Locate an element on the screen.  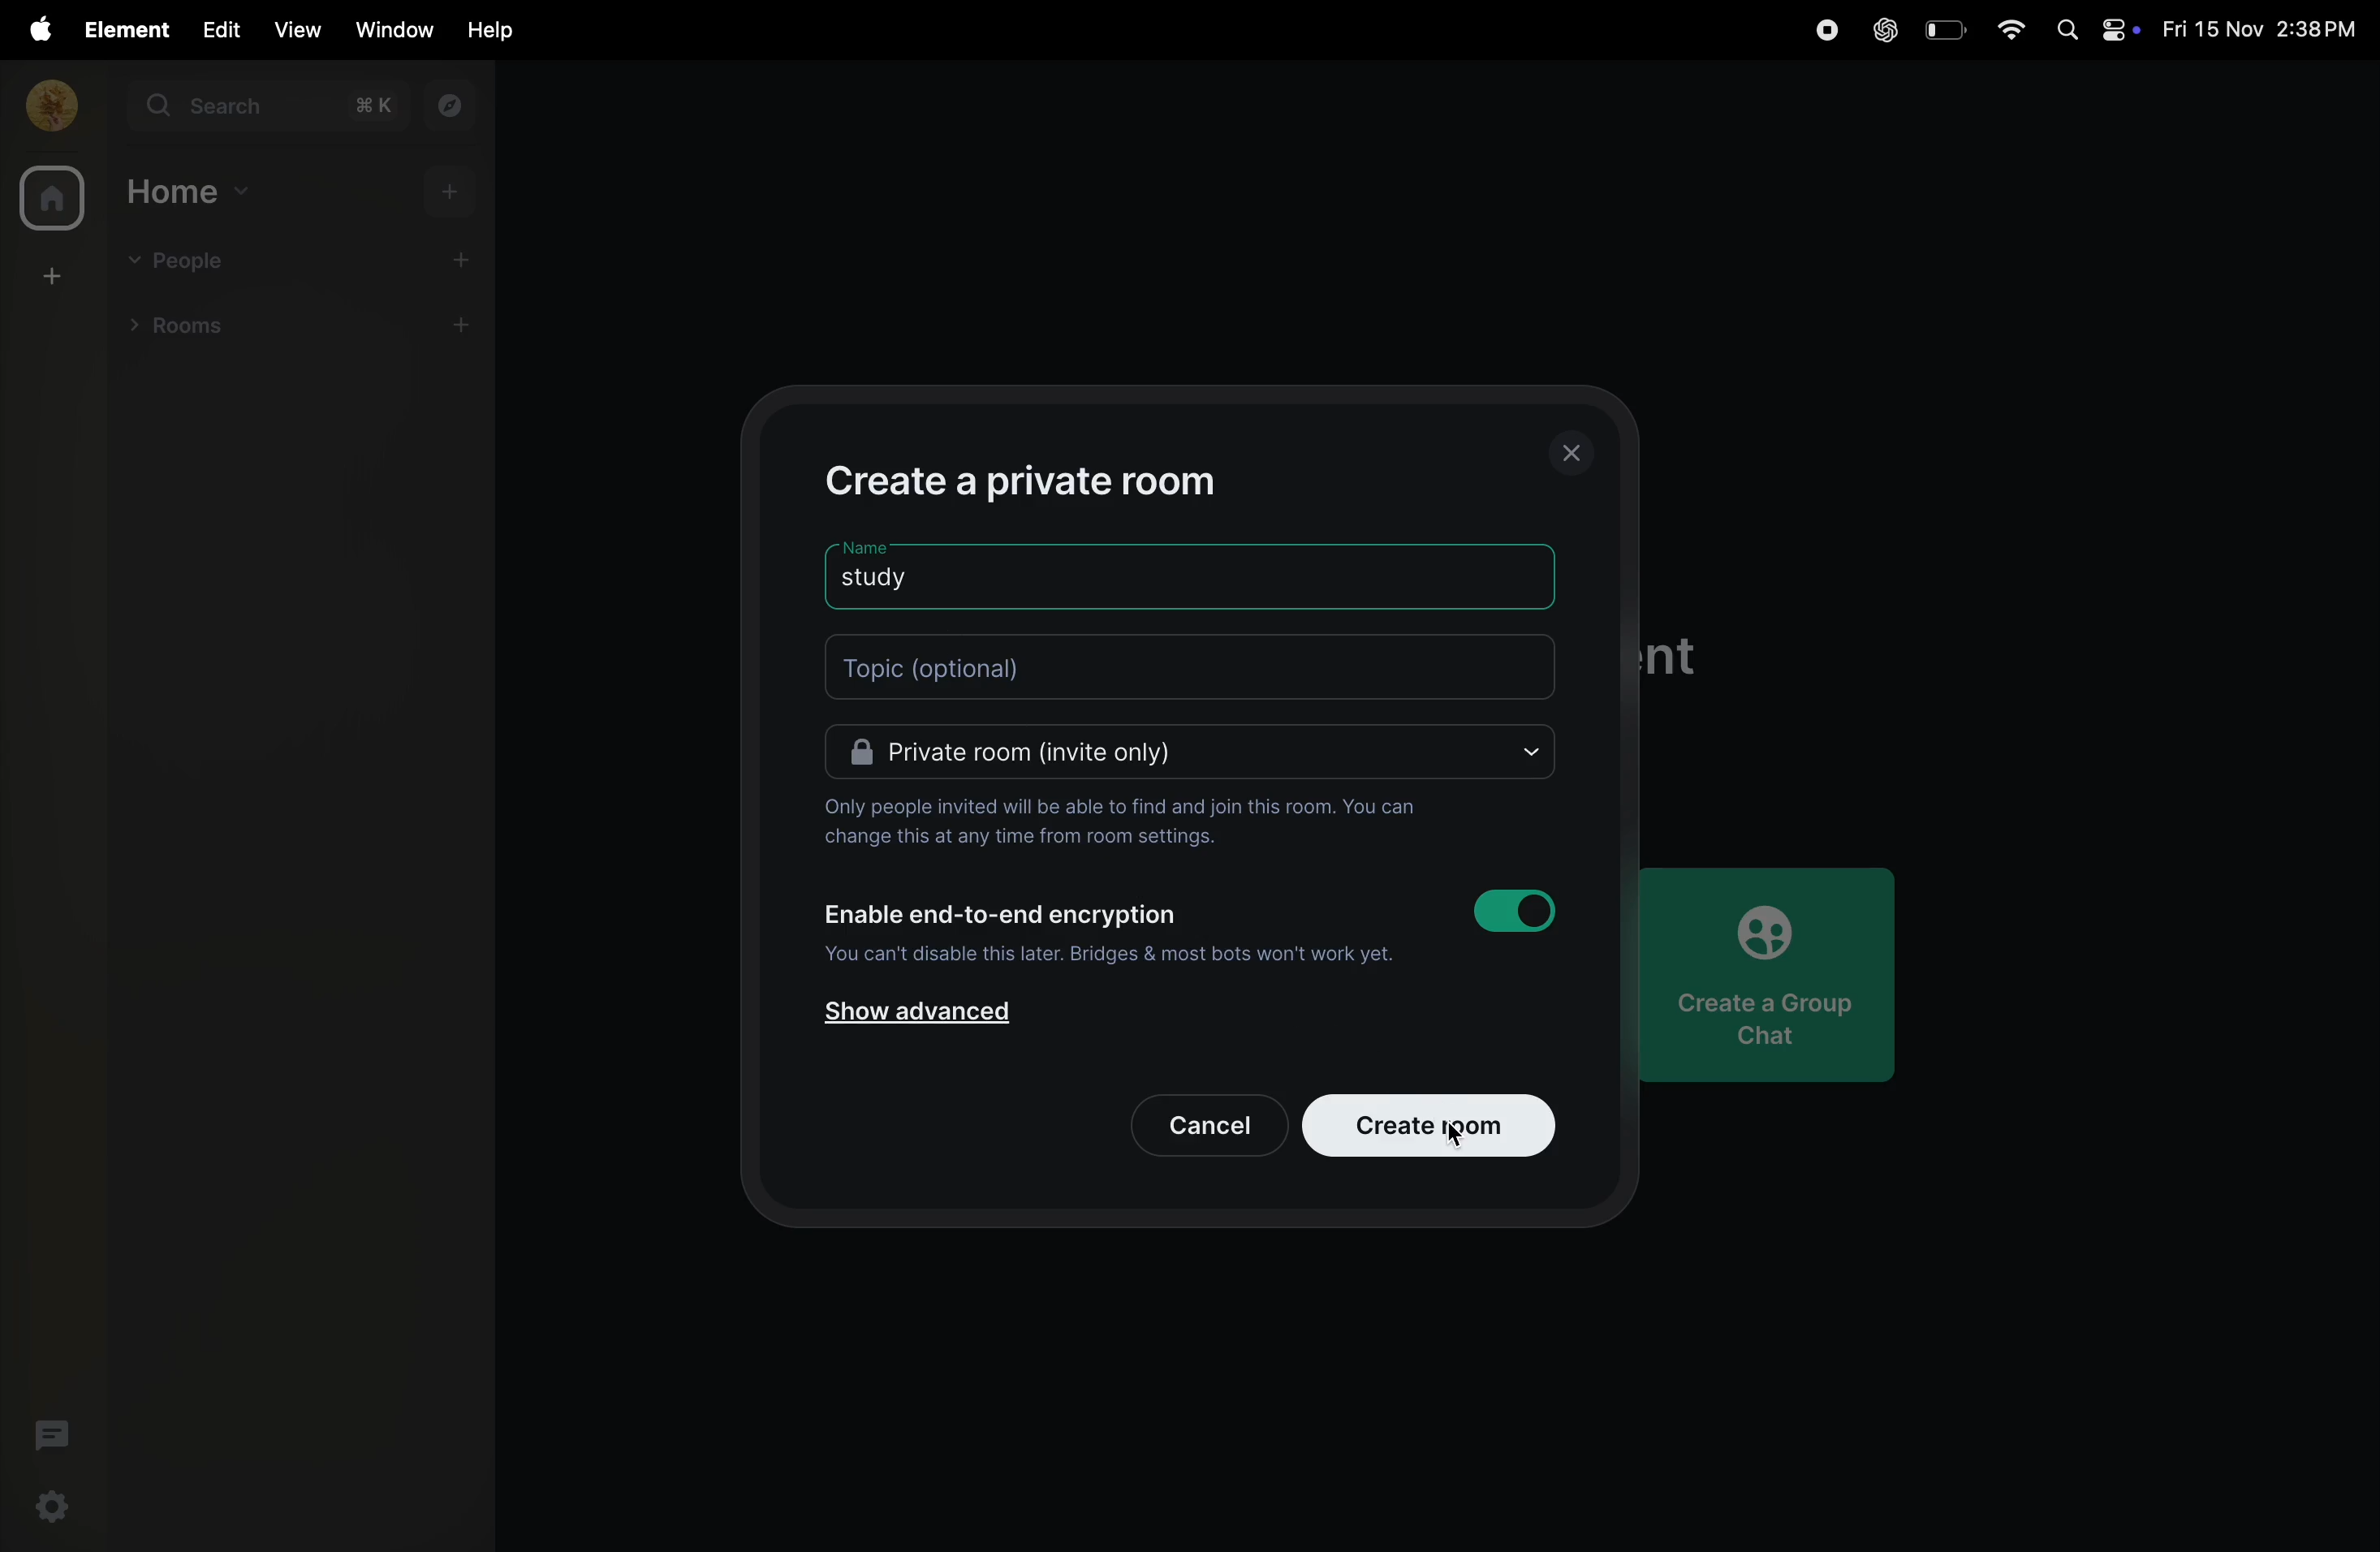
window is located at coordinates (396, 29).